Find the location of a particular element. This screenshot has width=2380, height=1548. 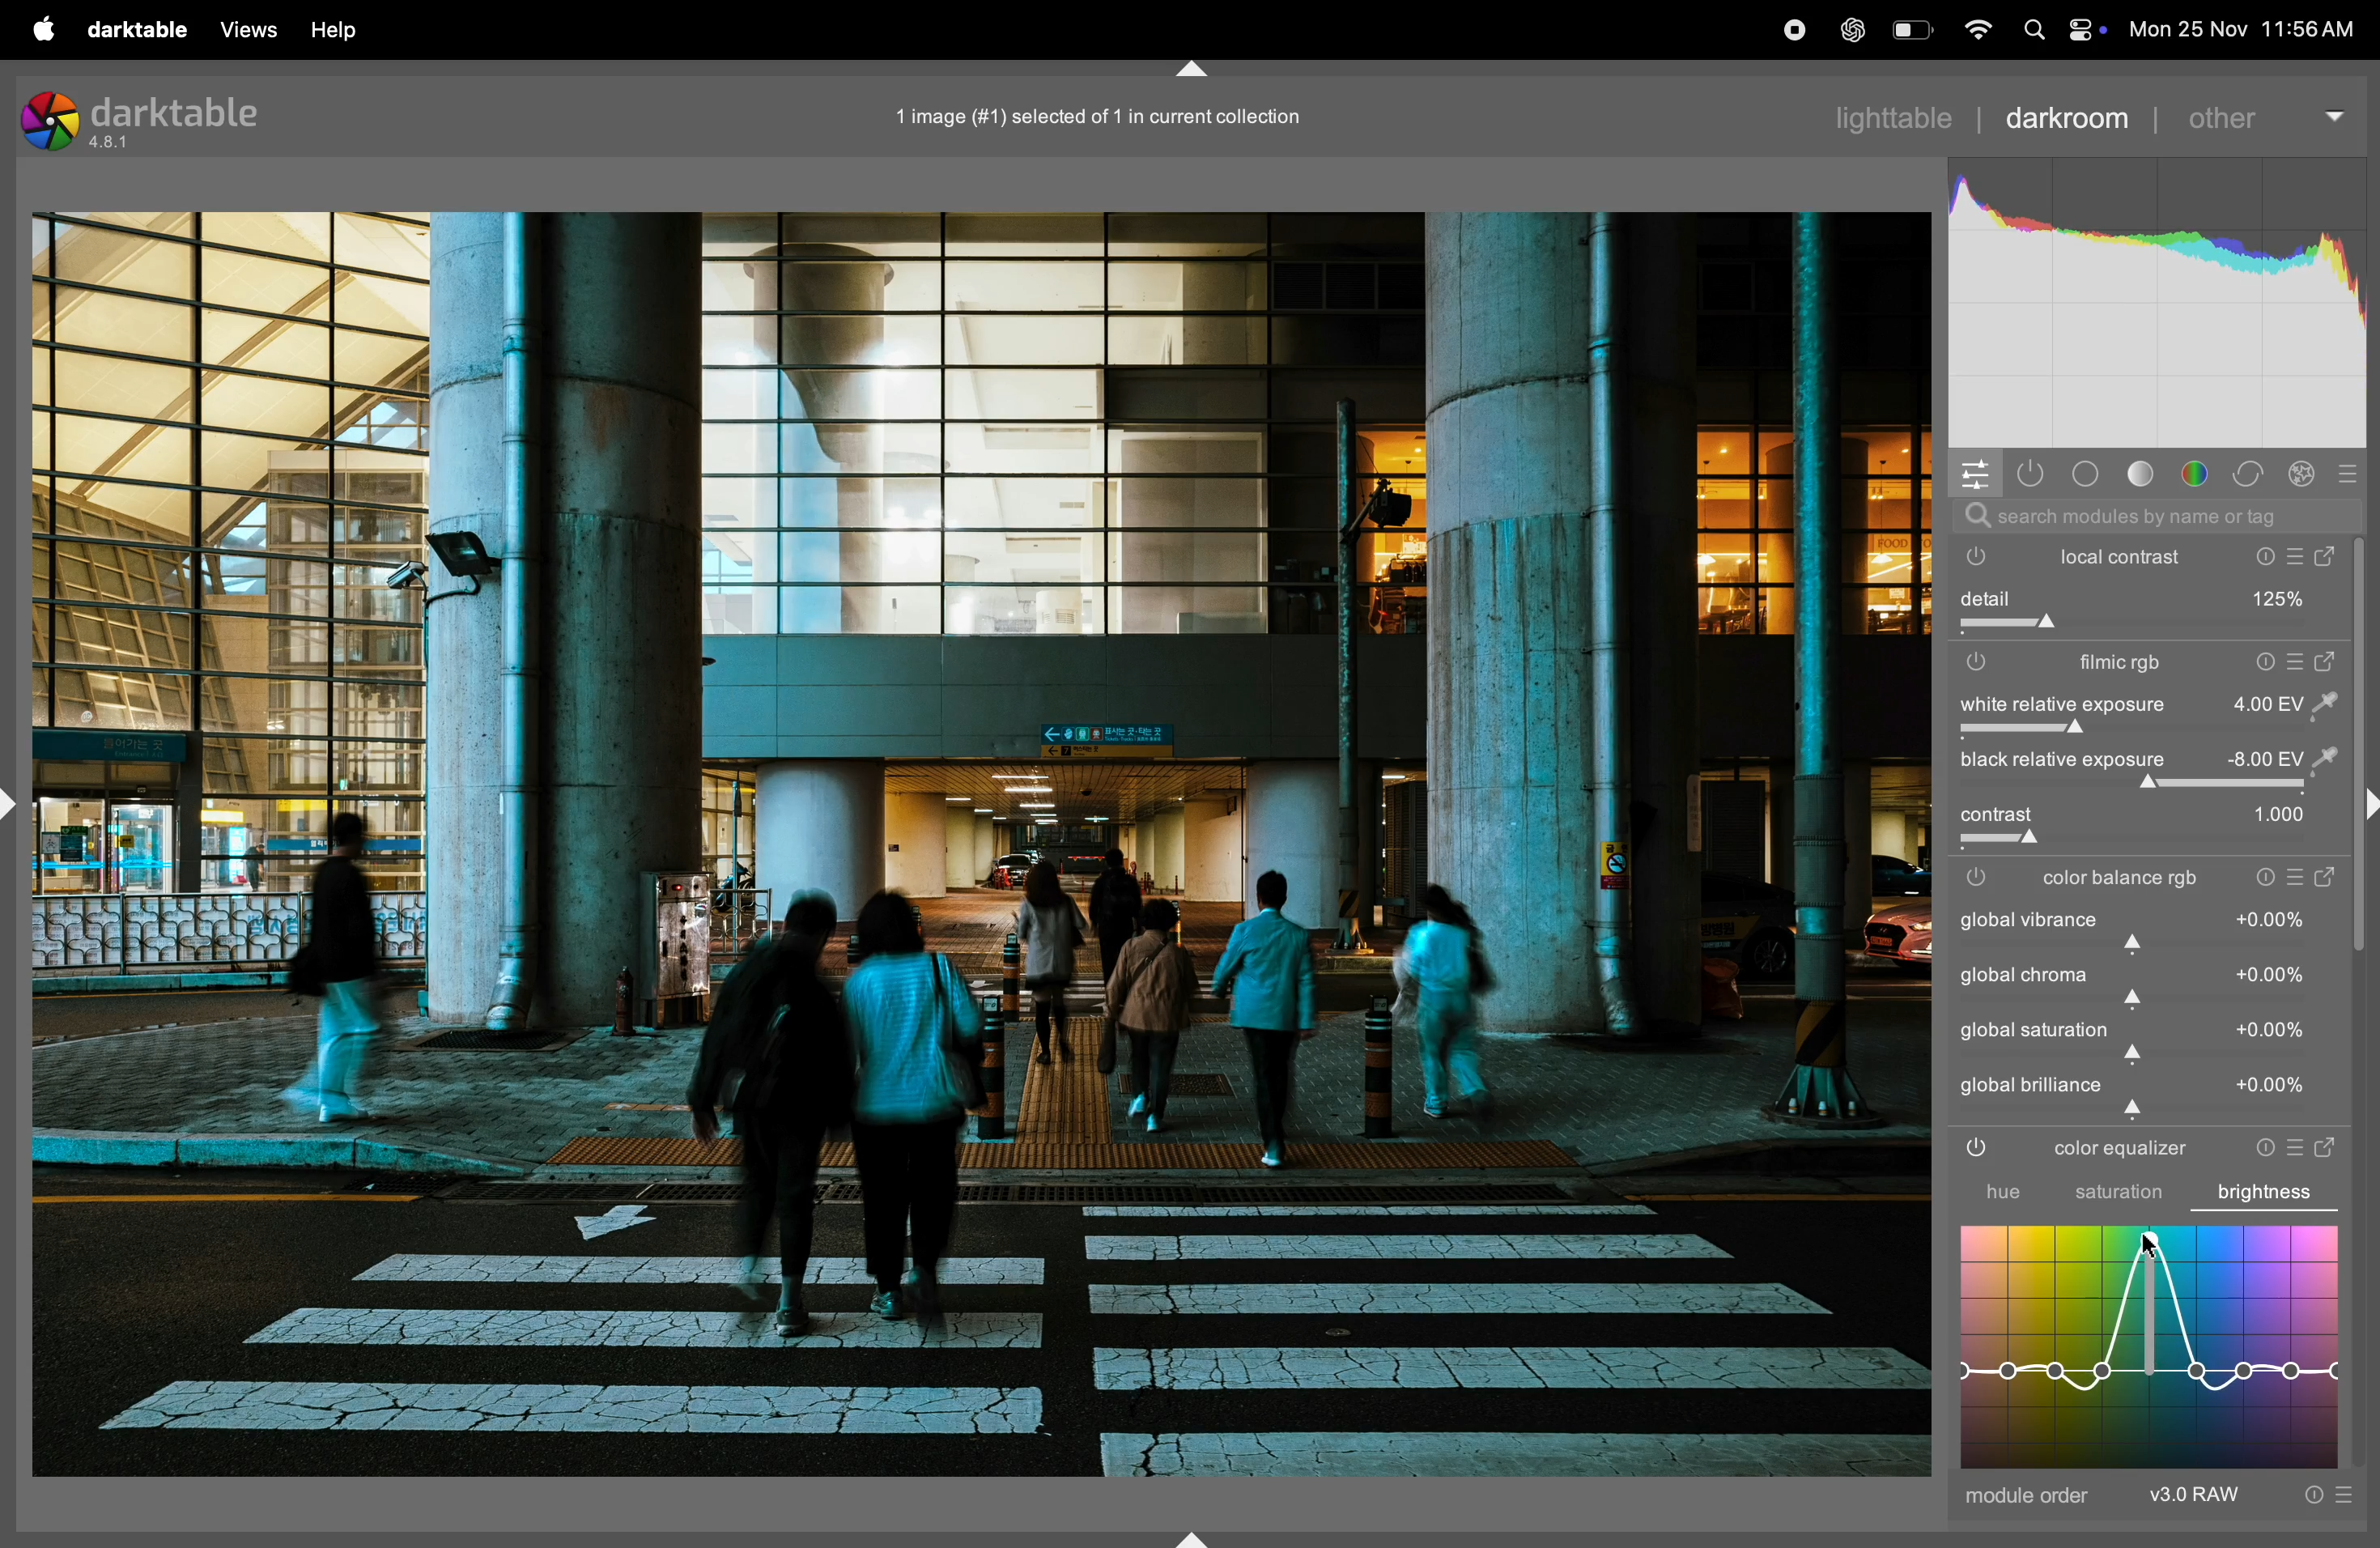

effect is located at coordinates (2302, 472).